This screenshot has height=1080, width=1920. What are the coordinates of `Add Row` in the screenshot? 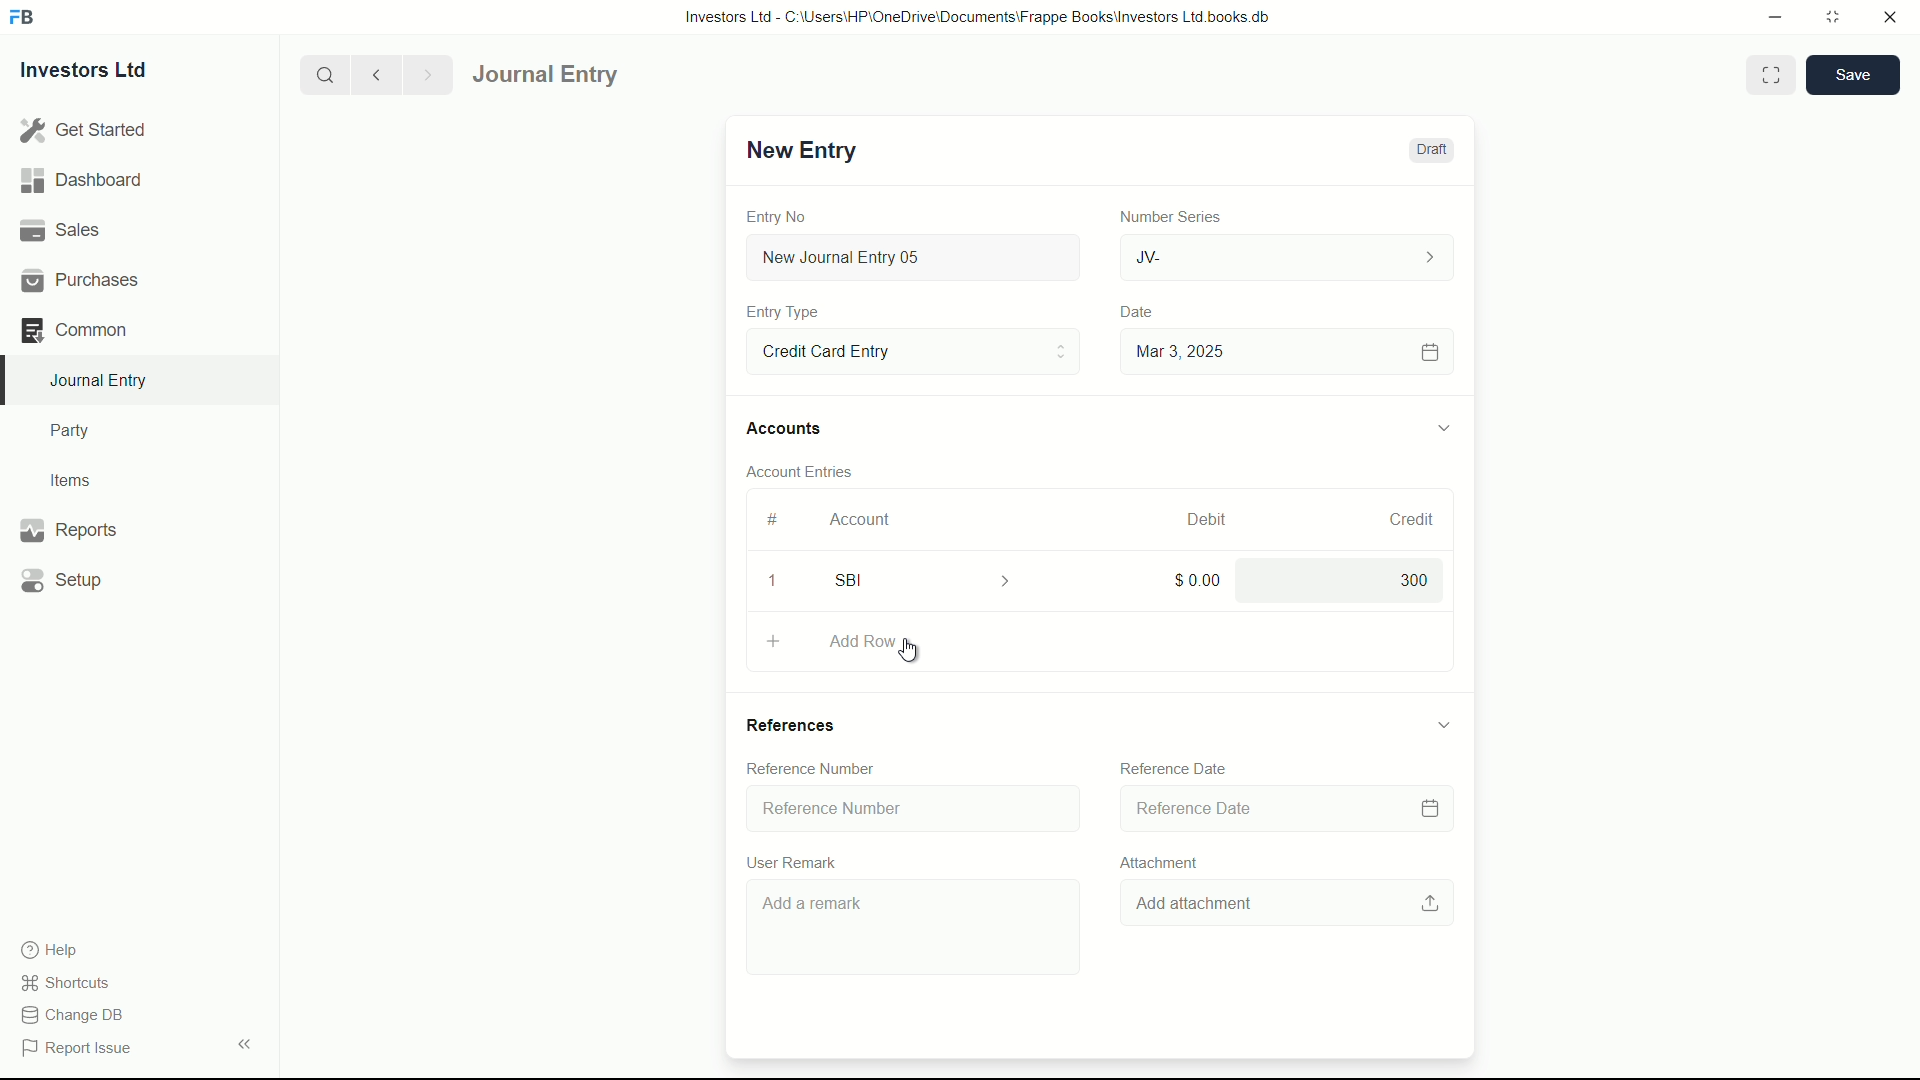 It's located at (1101, 644).